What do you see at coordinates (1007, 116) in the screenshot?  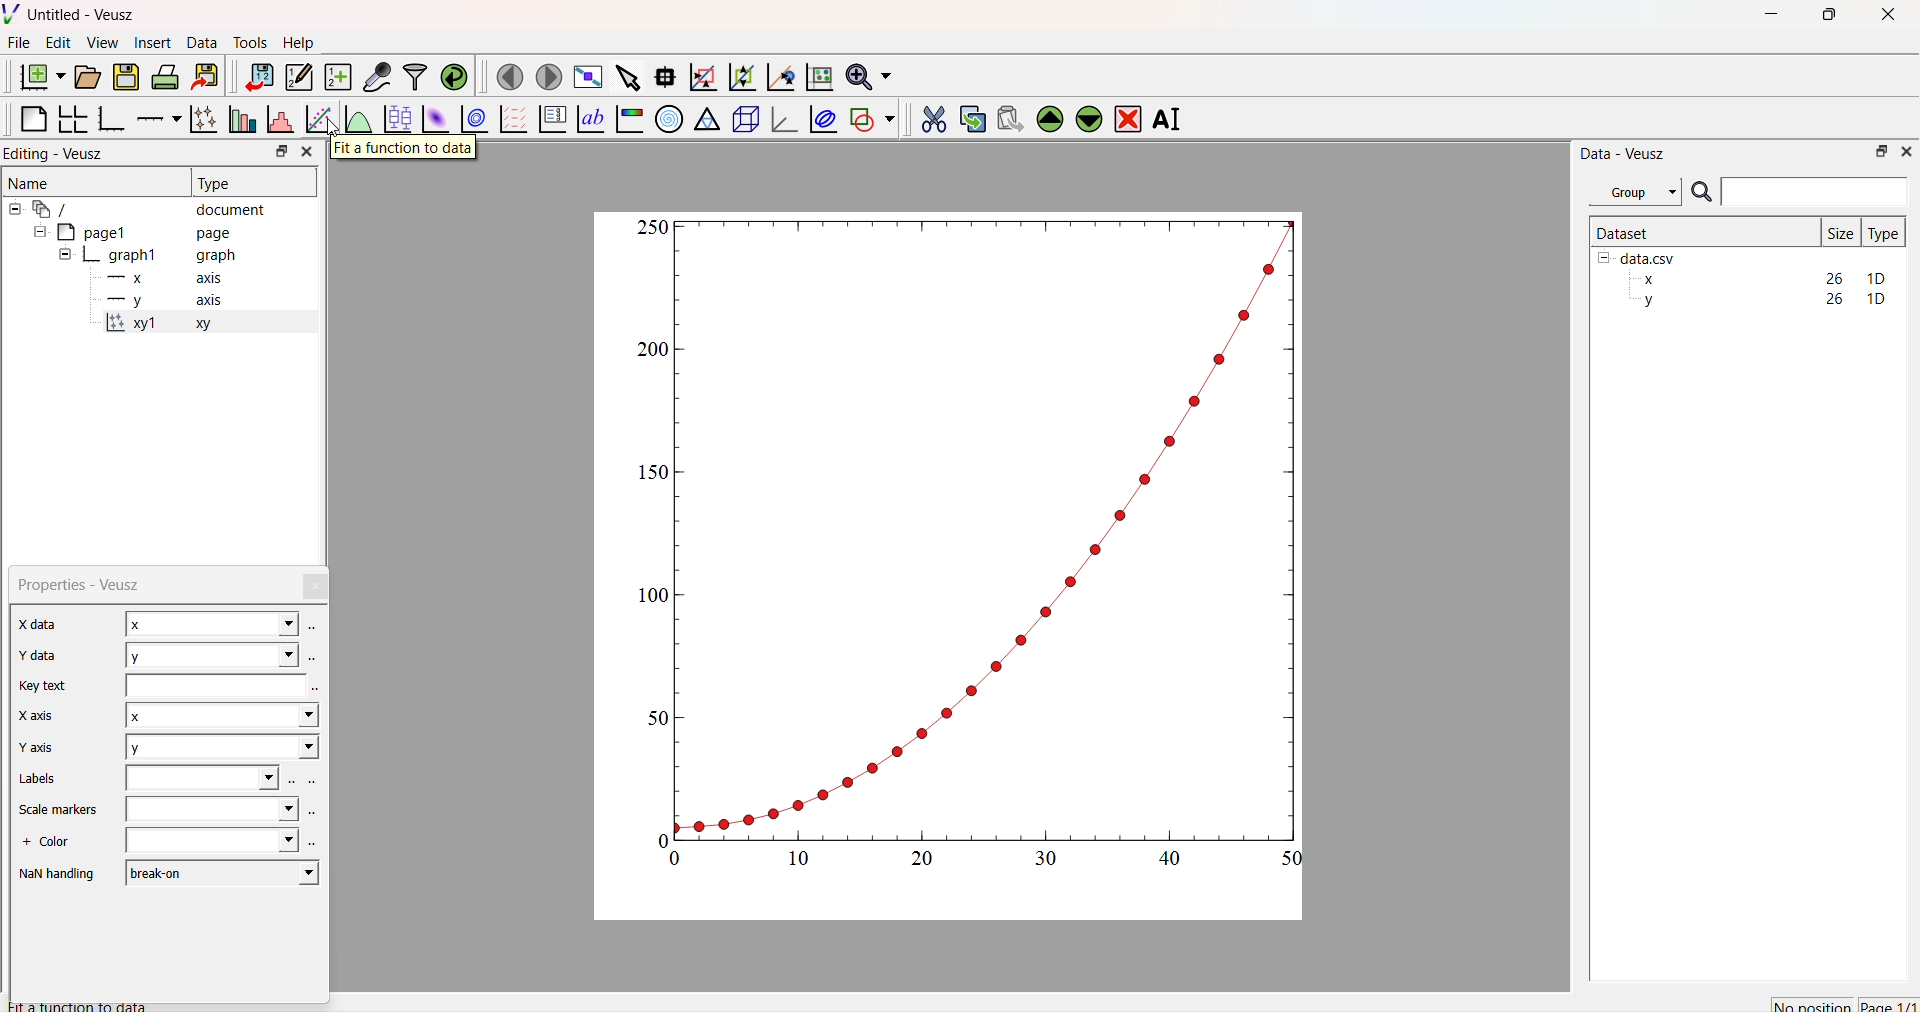 I see `Paste` at bounding box center [1007, 116].